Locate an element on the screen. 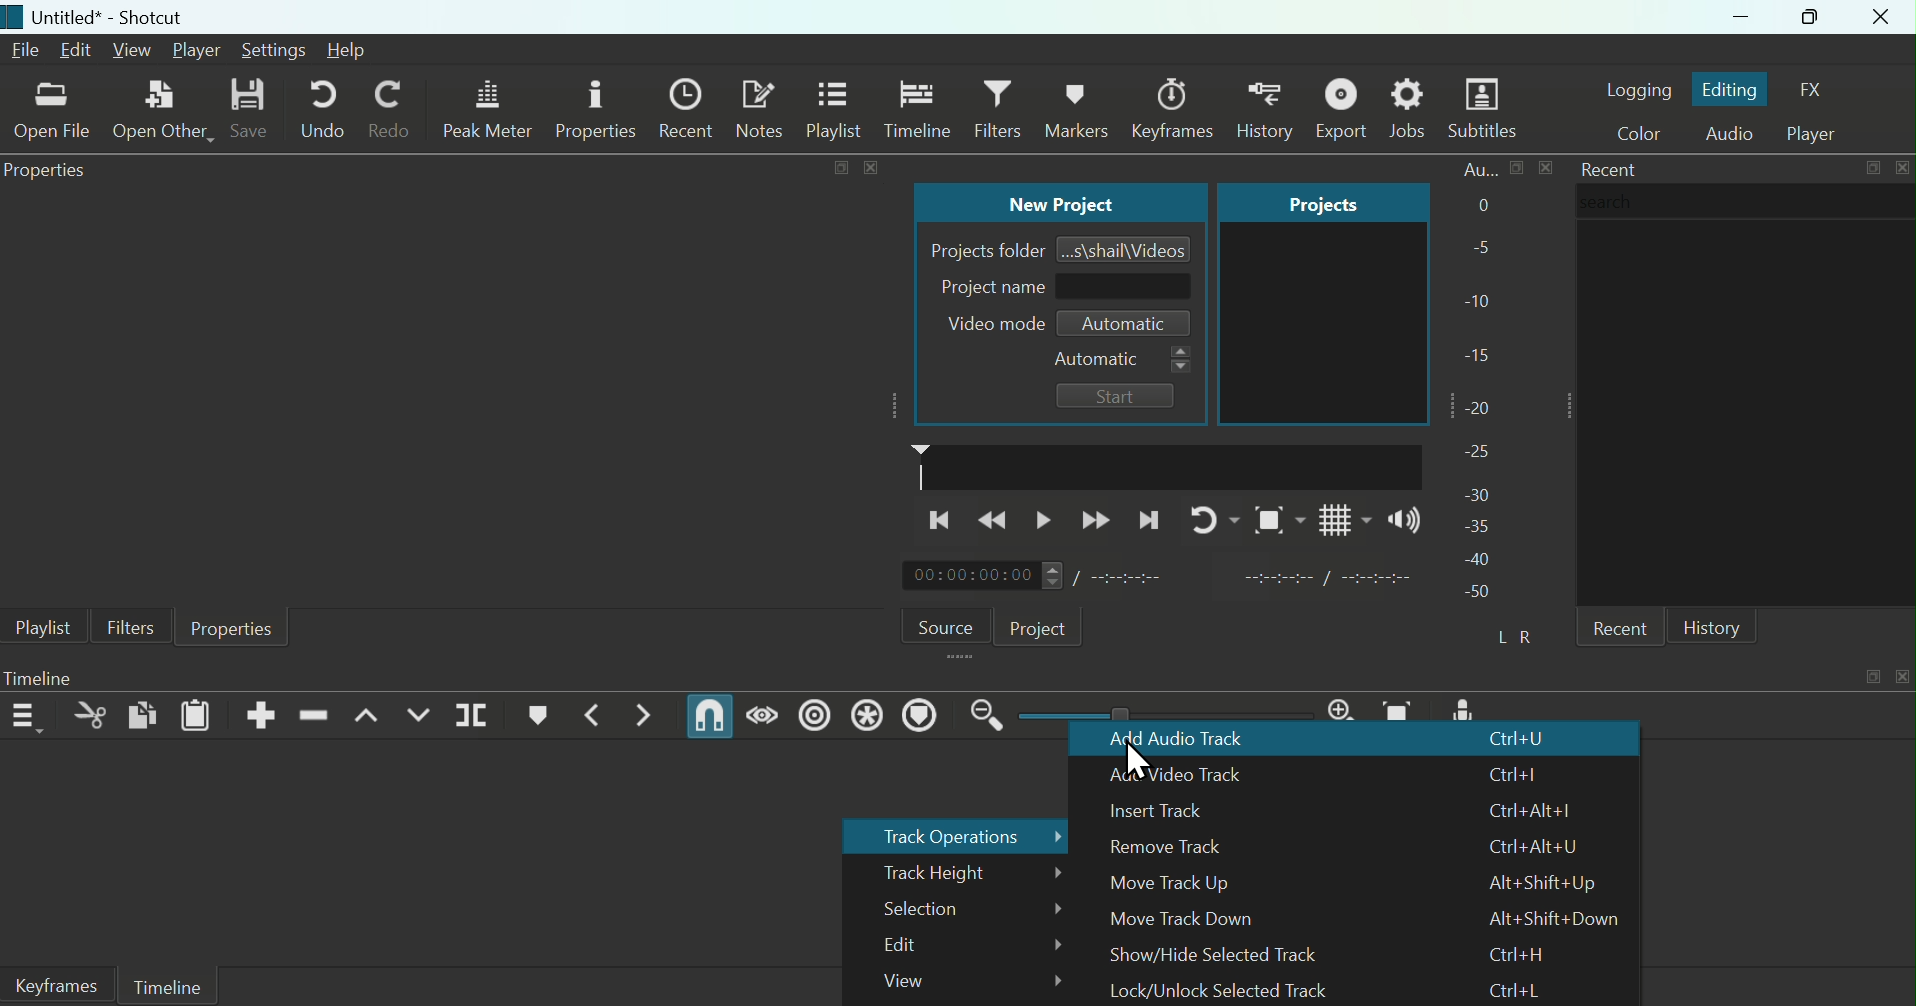 This screenshot has height=1006, width=1916. expand is located at coordinates (1870, 677).